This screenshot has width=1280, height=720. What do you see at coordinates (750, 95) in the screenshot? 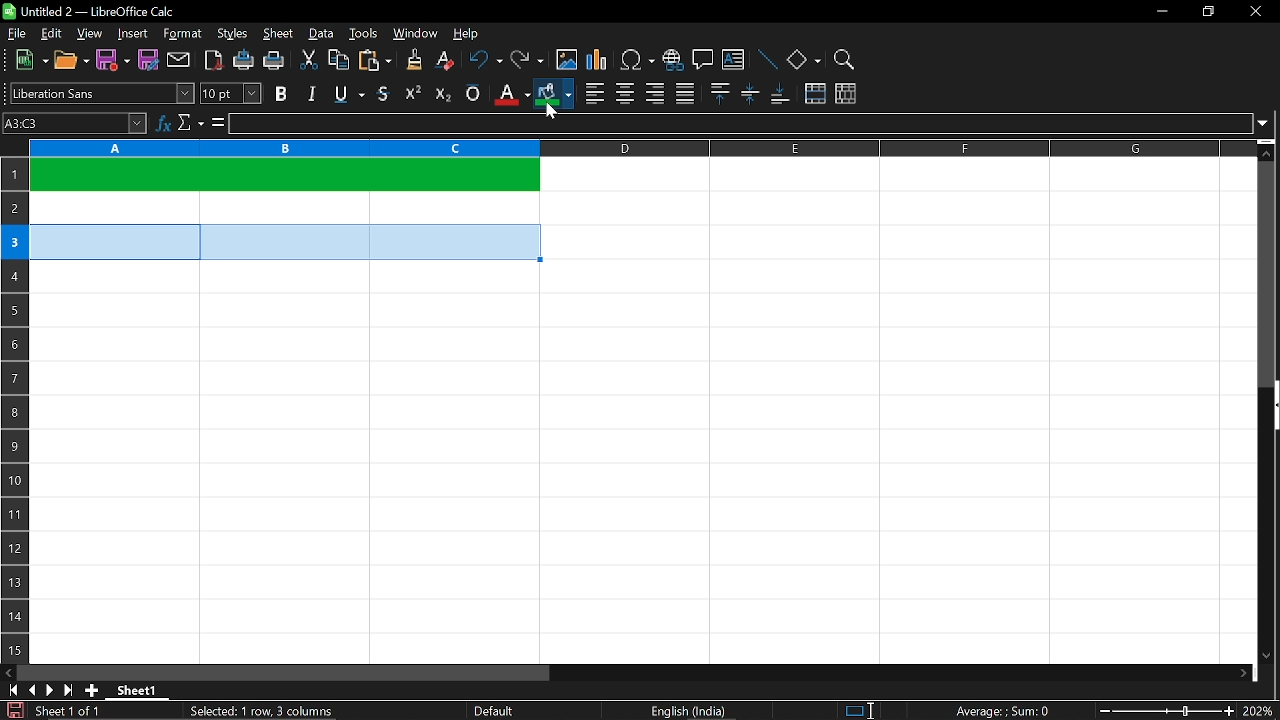
I see `center vertically` at bounding box center [750, 95].